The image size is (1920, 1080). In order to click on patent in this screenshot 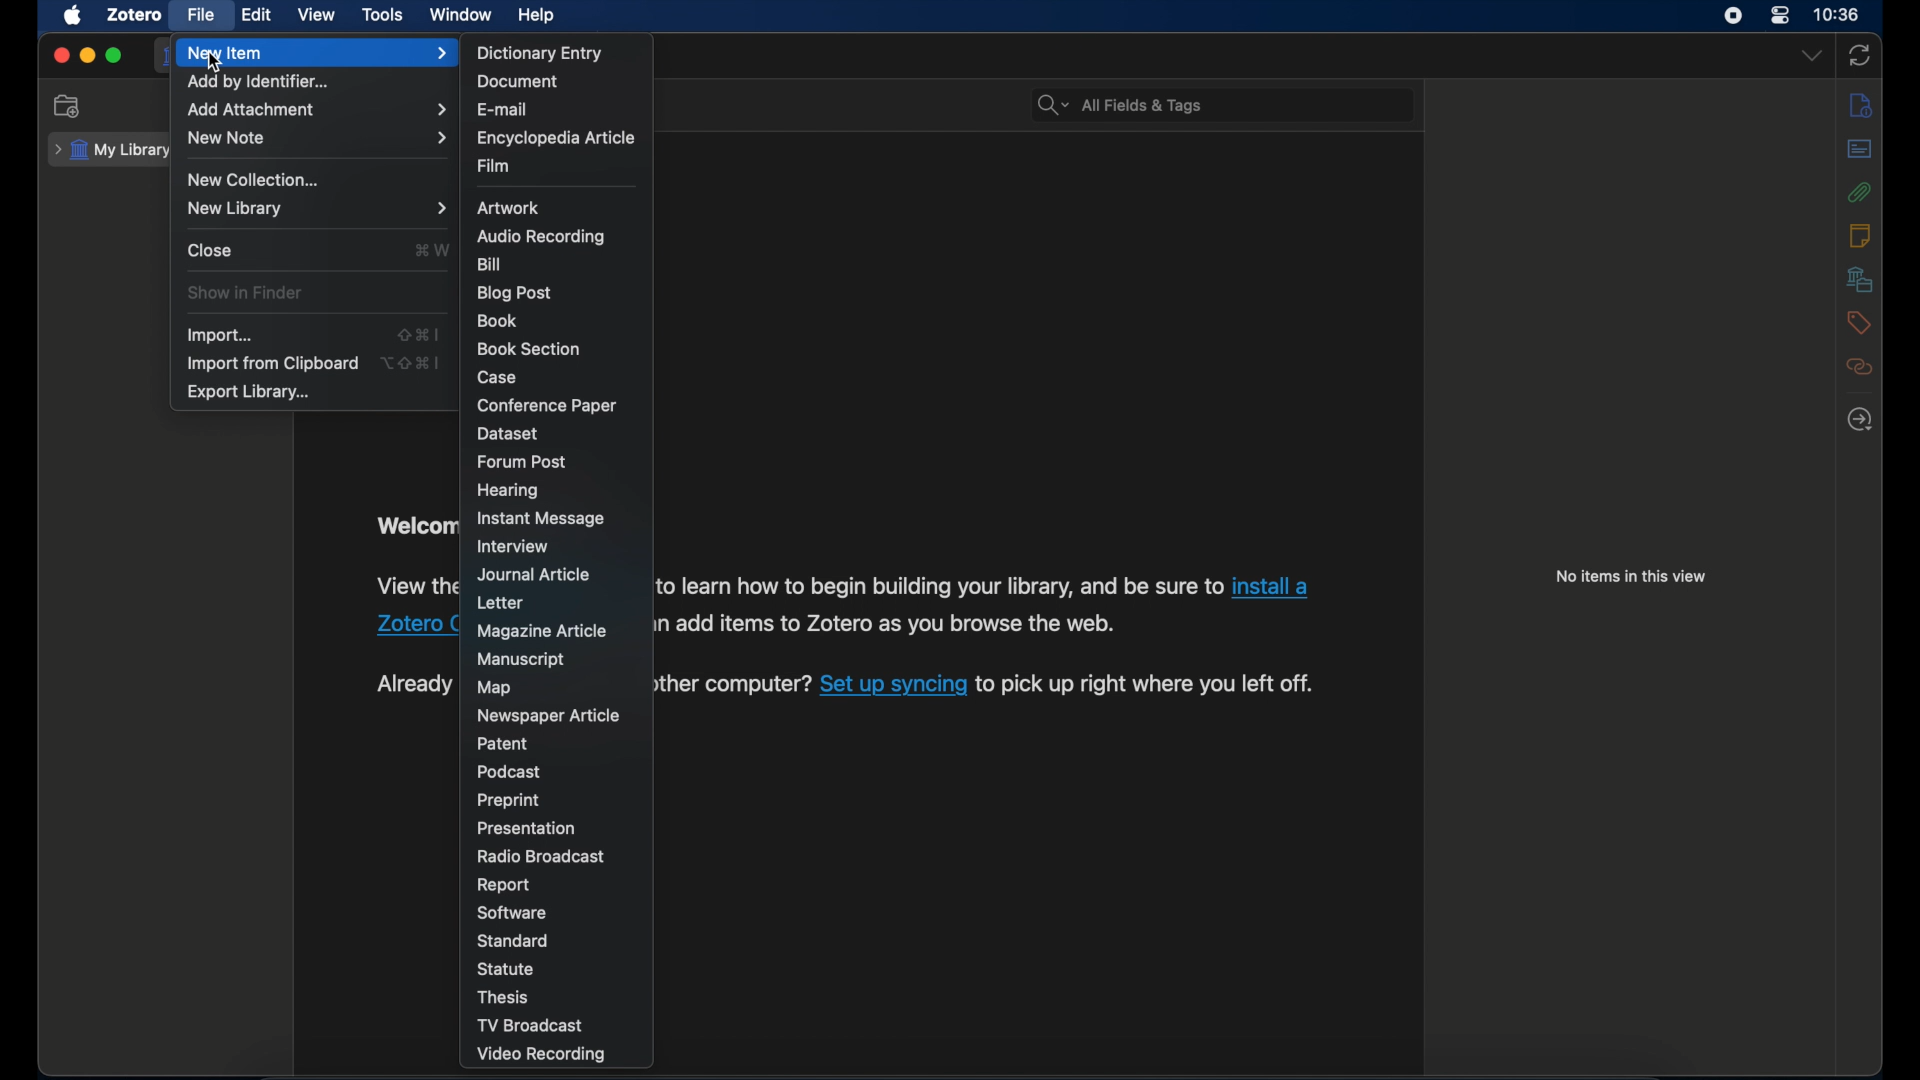, I will do `click(503, 744)`.